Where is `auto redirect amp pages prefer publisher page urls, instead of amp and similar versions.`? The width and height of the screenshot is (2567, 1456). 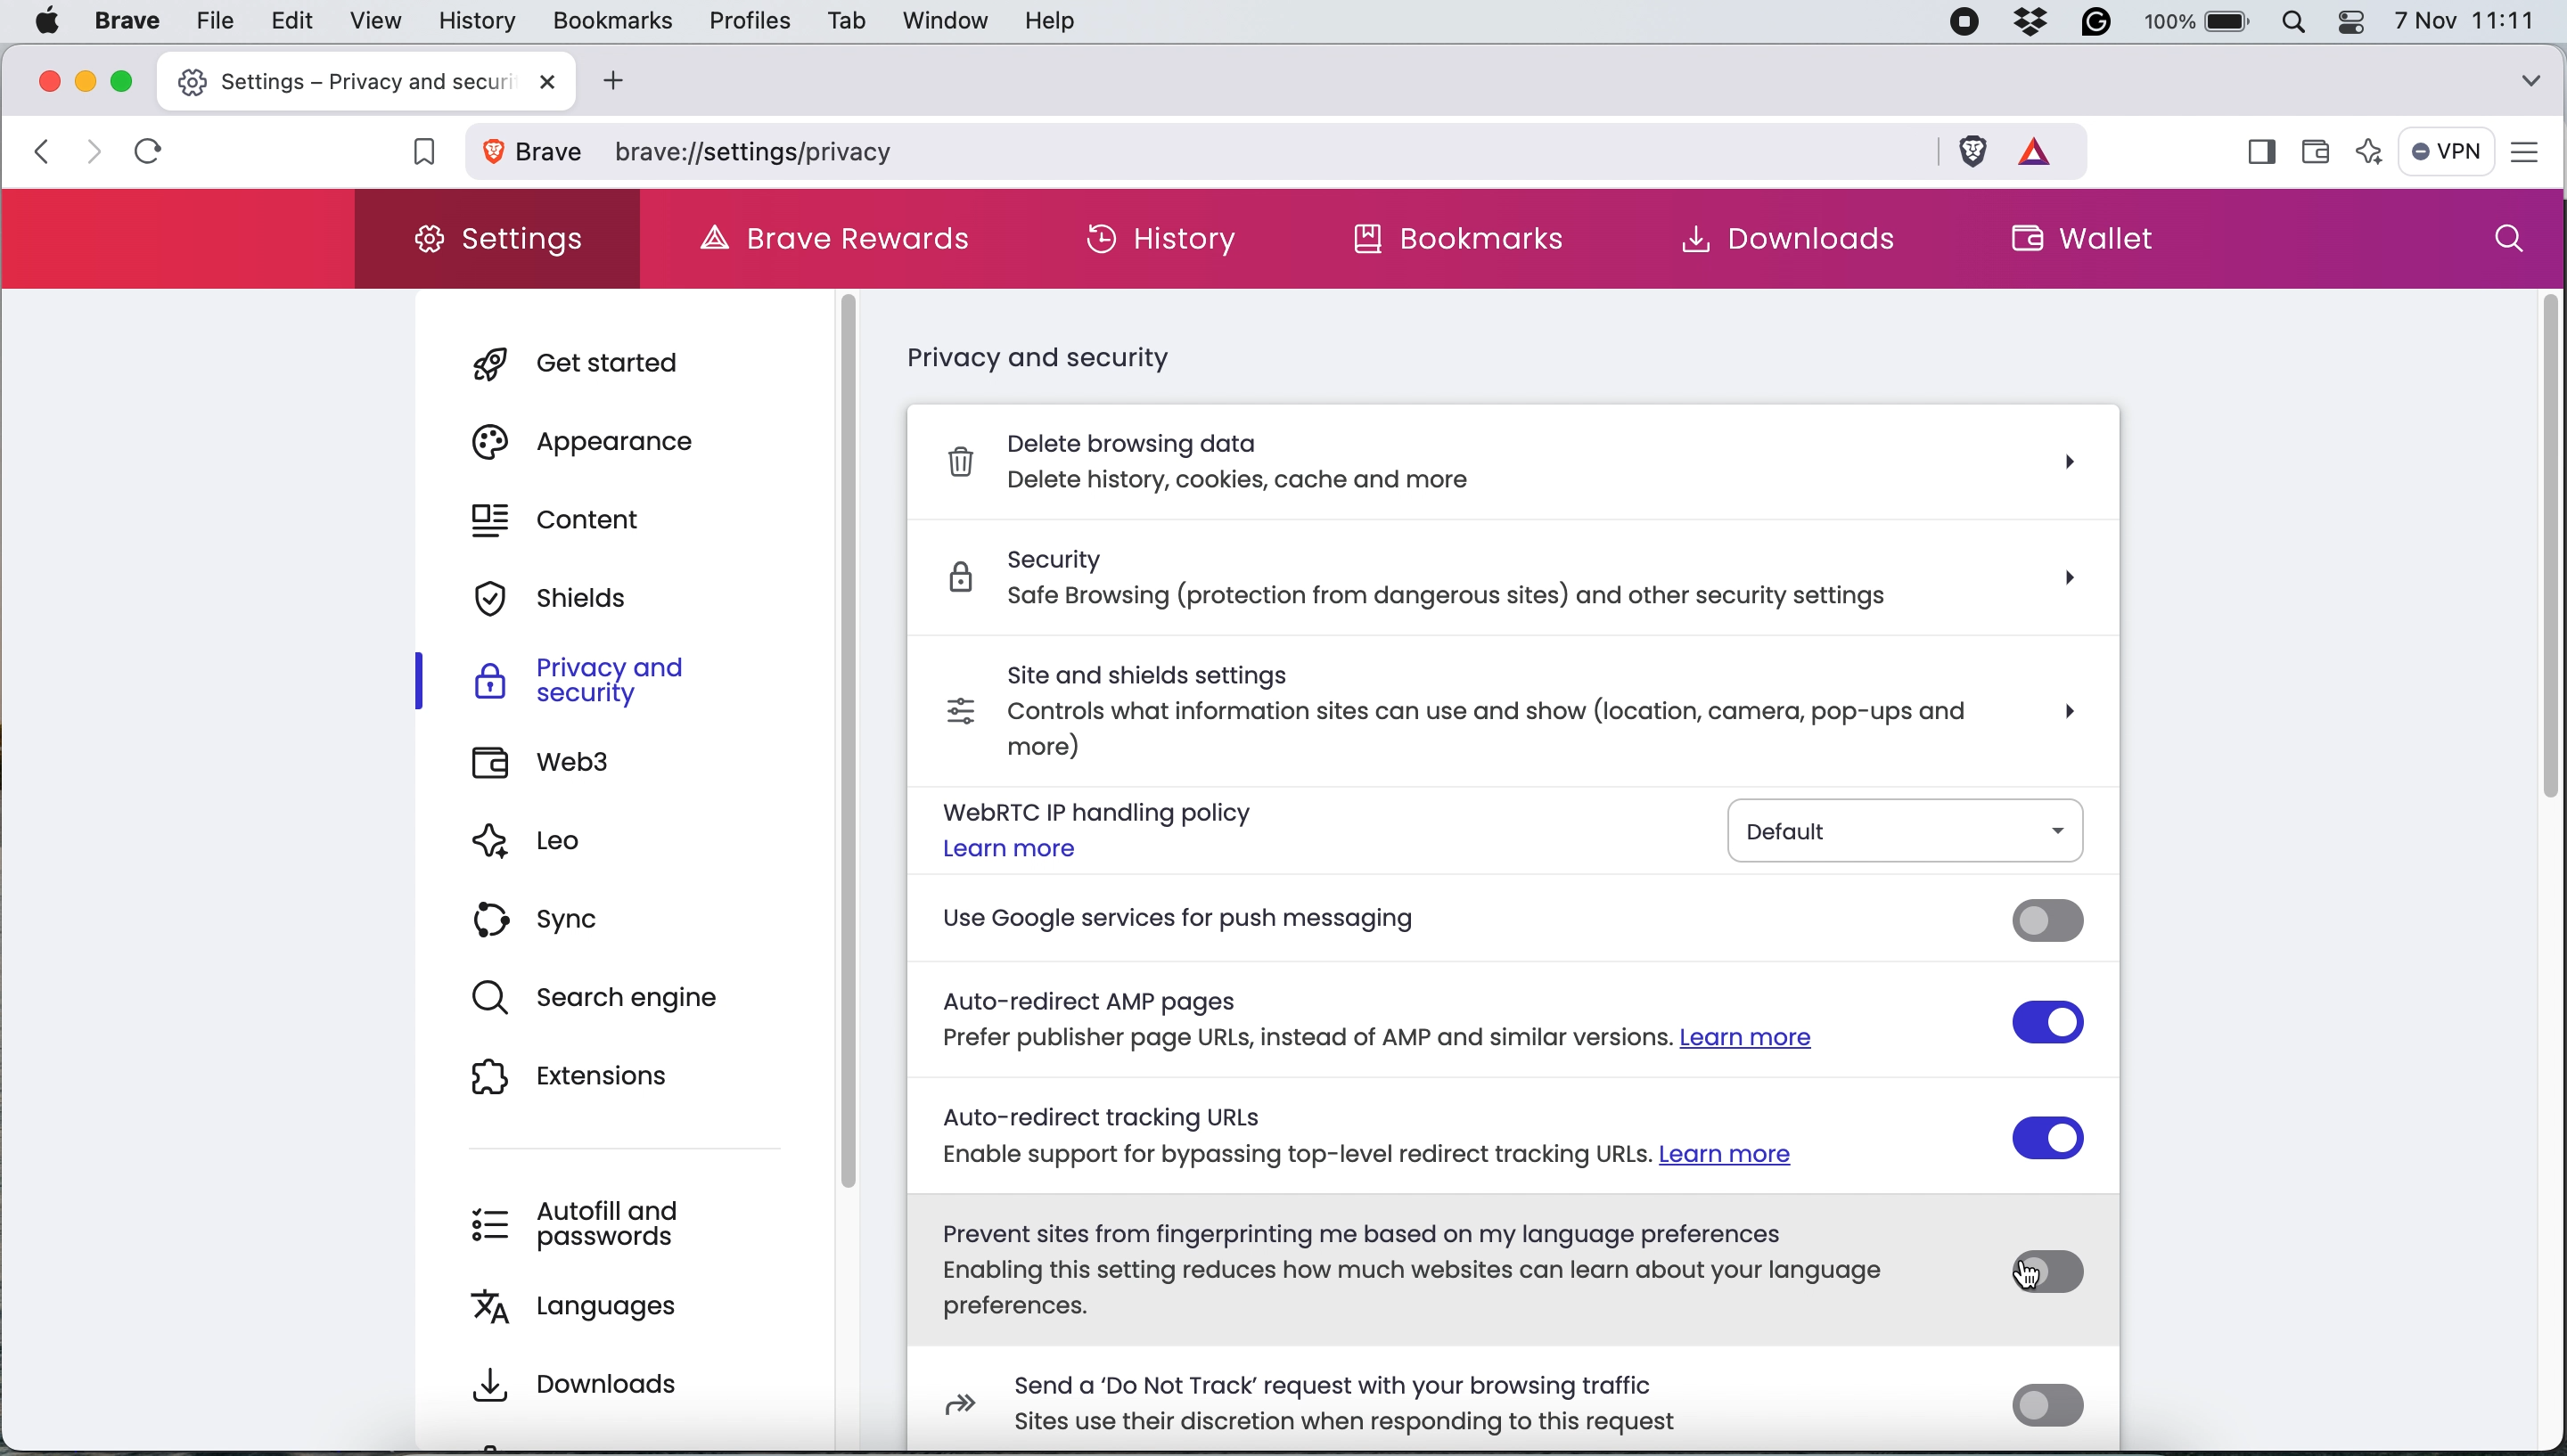 auto redirect amp pages prefer publisher page urls, instead of amp and similar versions. is located at coordinates (1455, 1021).